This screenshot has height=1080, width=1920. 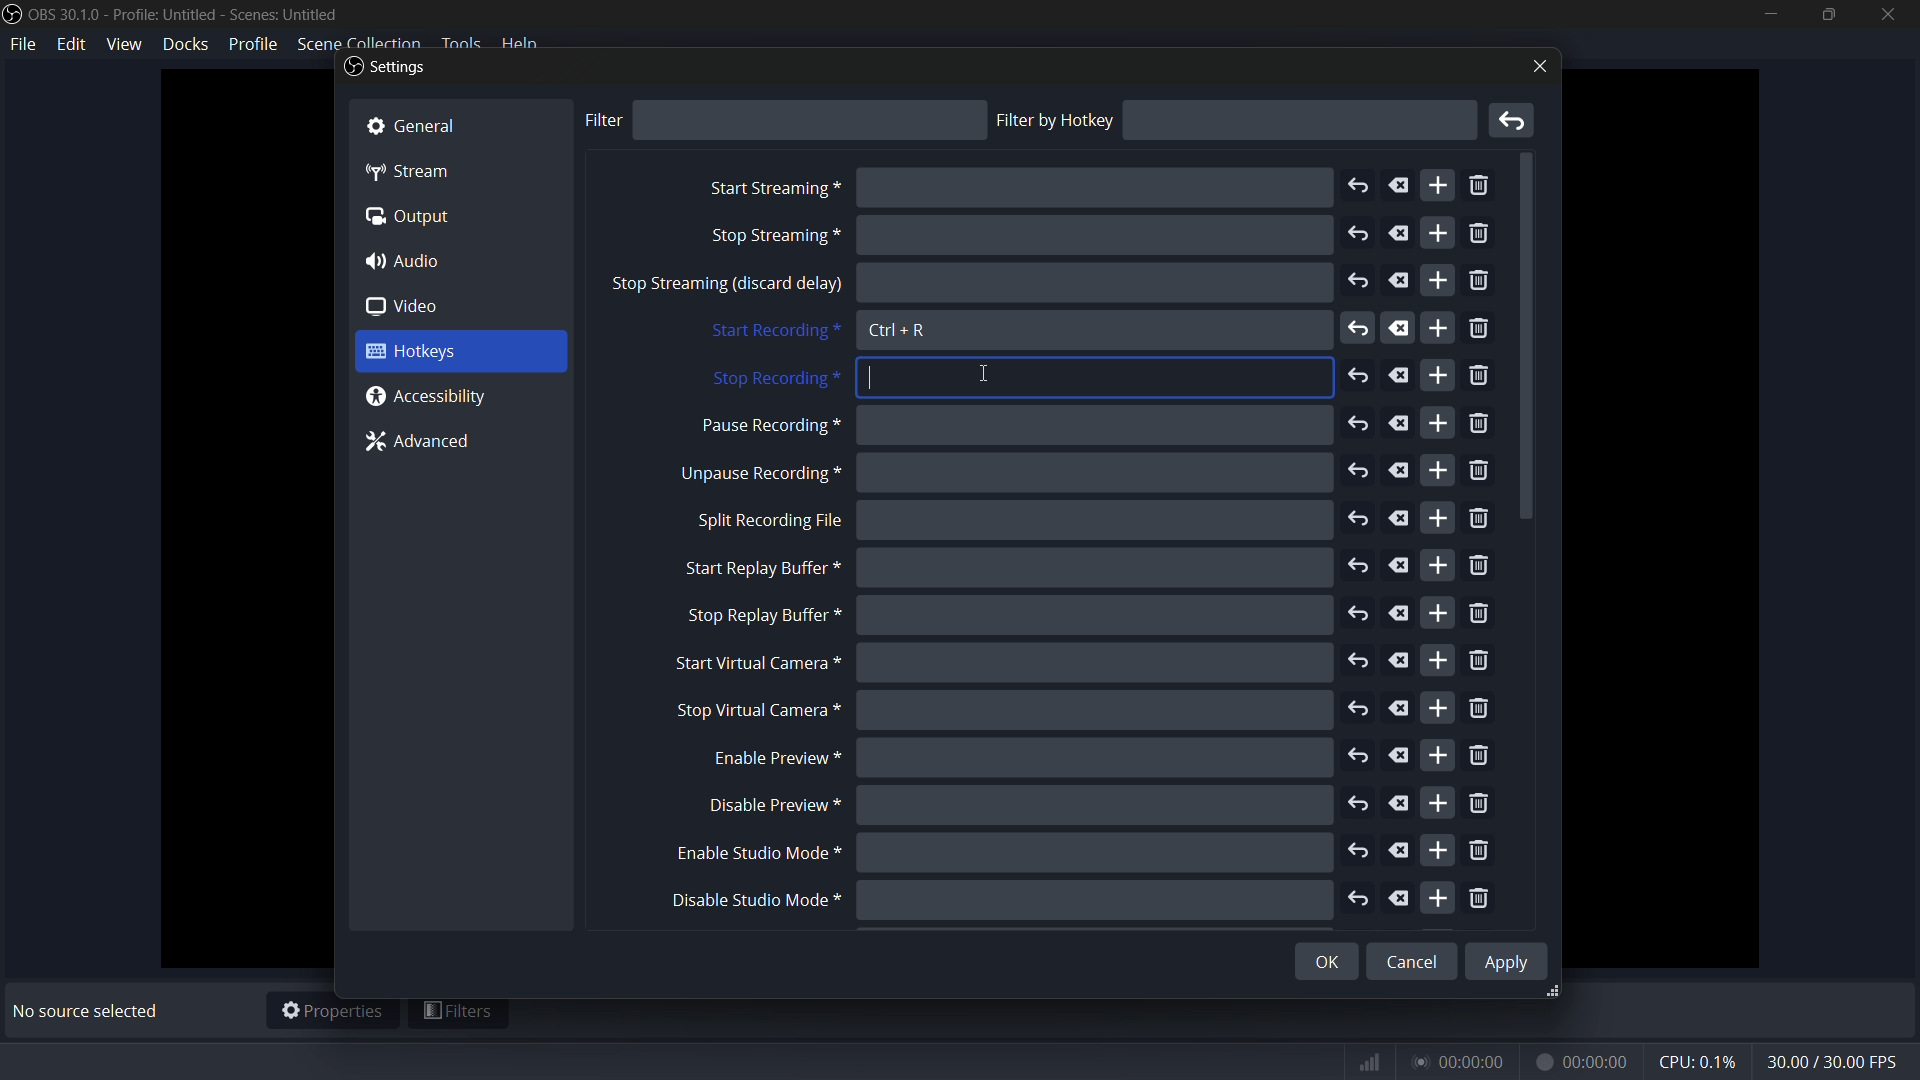 I want to click on start virtual camera, so click(x=751, y=664).